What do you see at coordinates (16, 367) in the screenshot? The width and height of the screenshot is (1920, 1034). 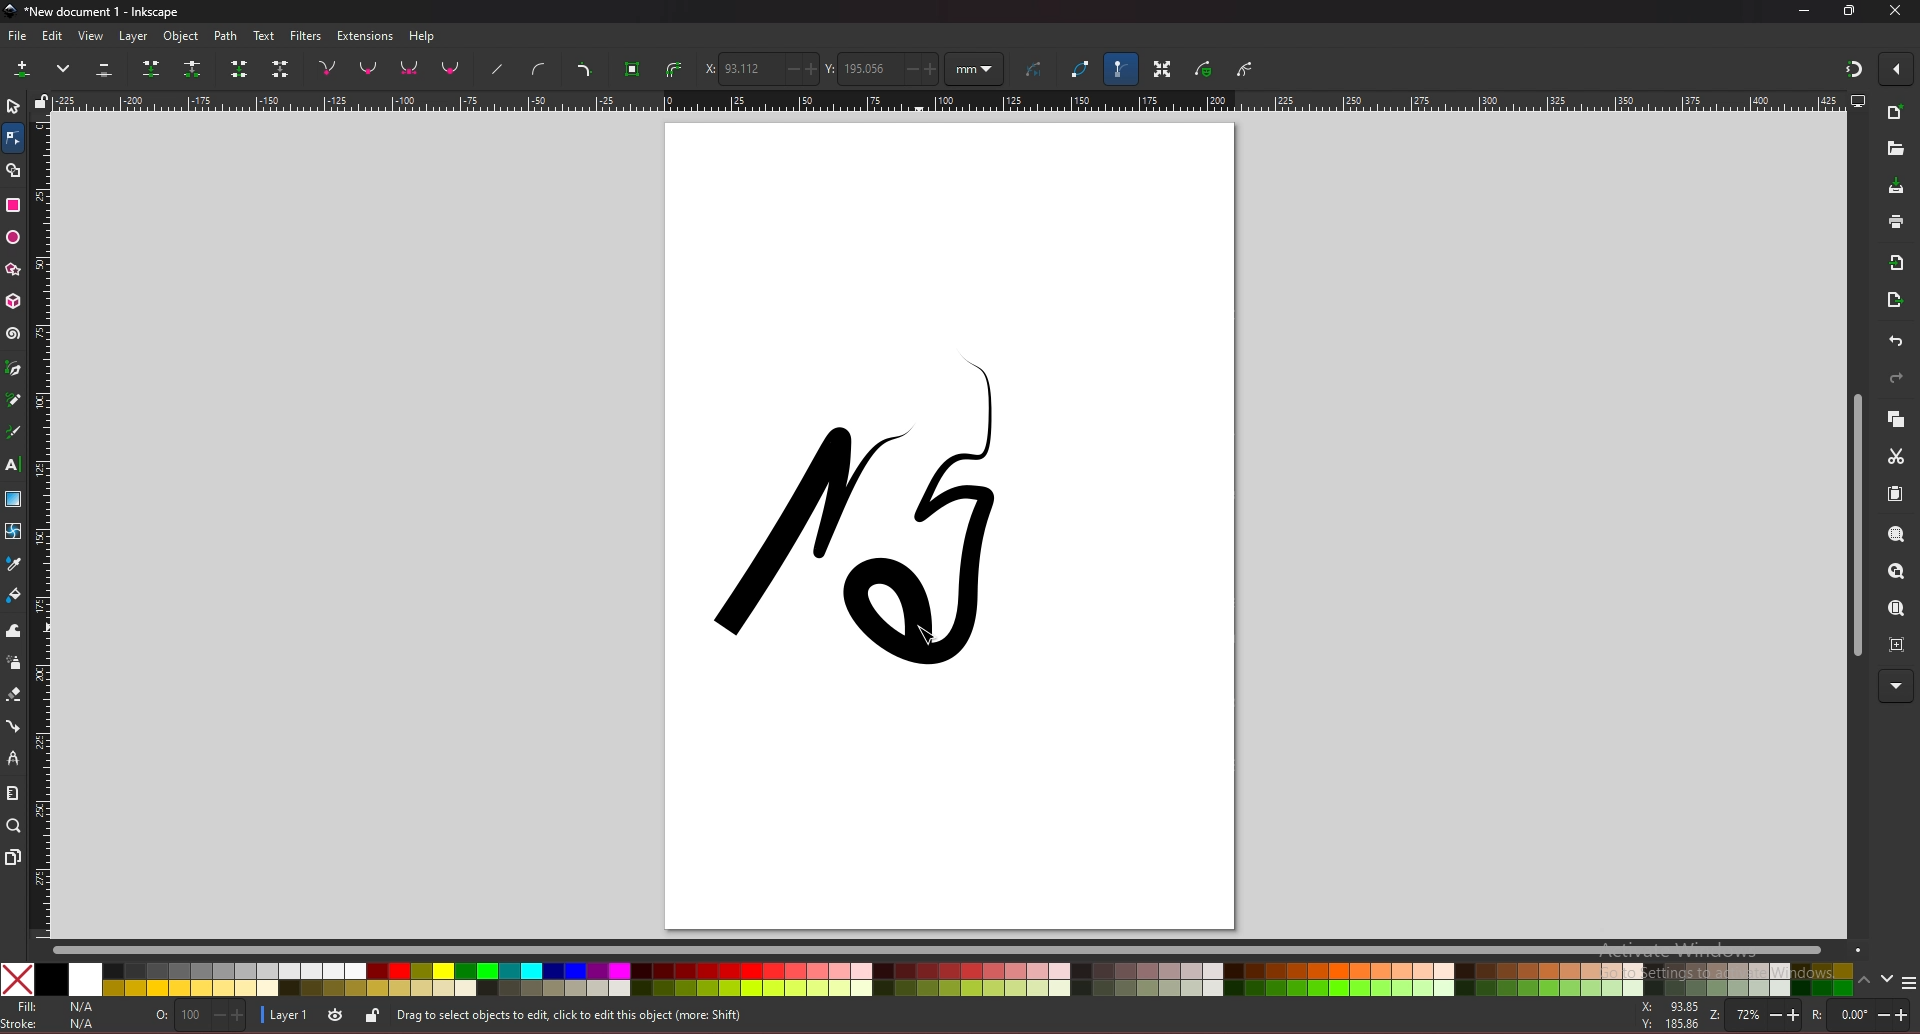 I see `pen` at bounding box center [16, 367].